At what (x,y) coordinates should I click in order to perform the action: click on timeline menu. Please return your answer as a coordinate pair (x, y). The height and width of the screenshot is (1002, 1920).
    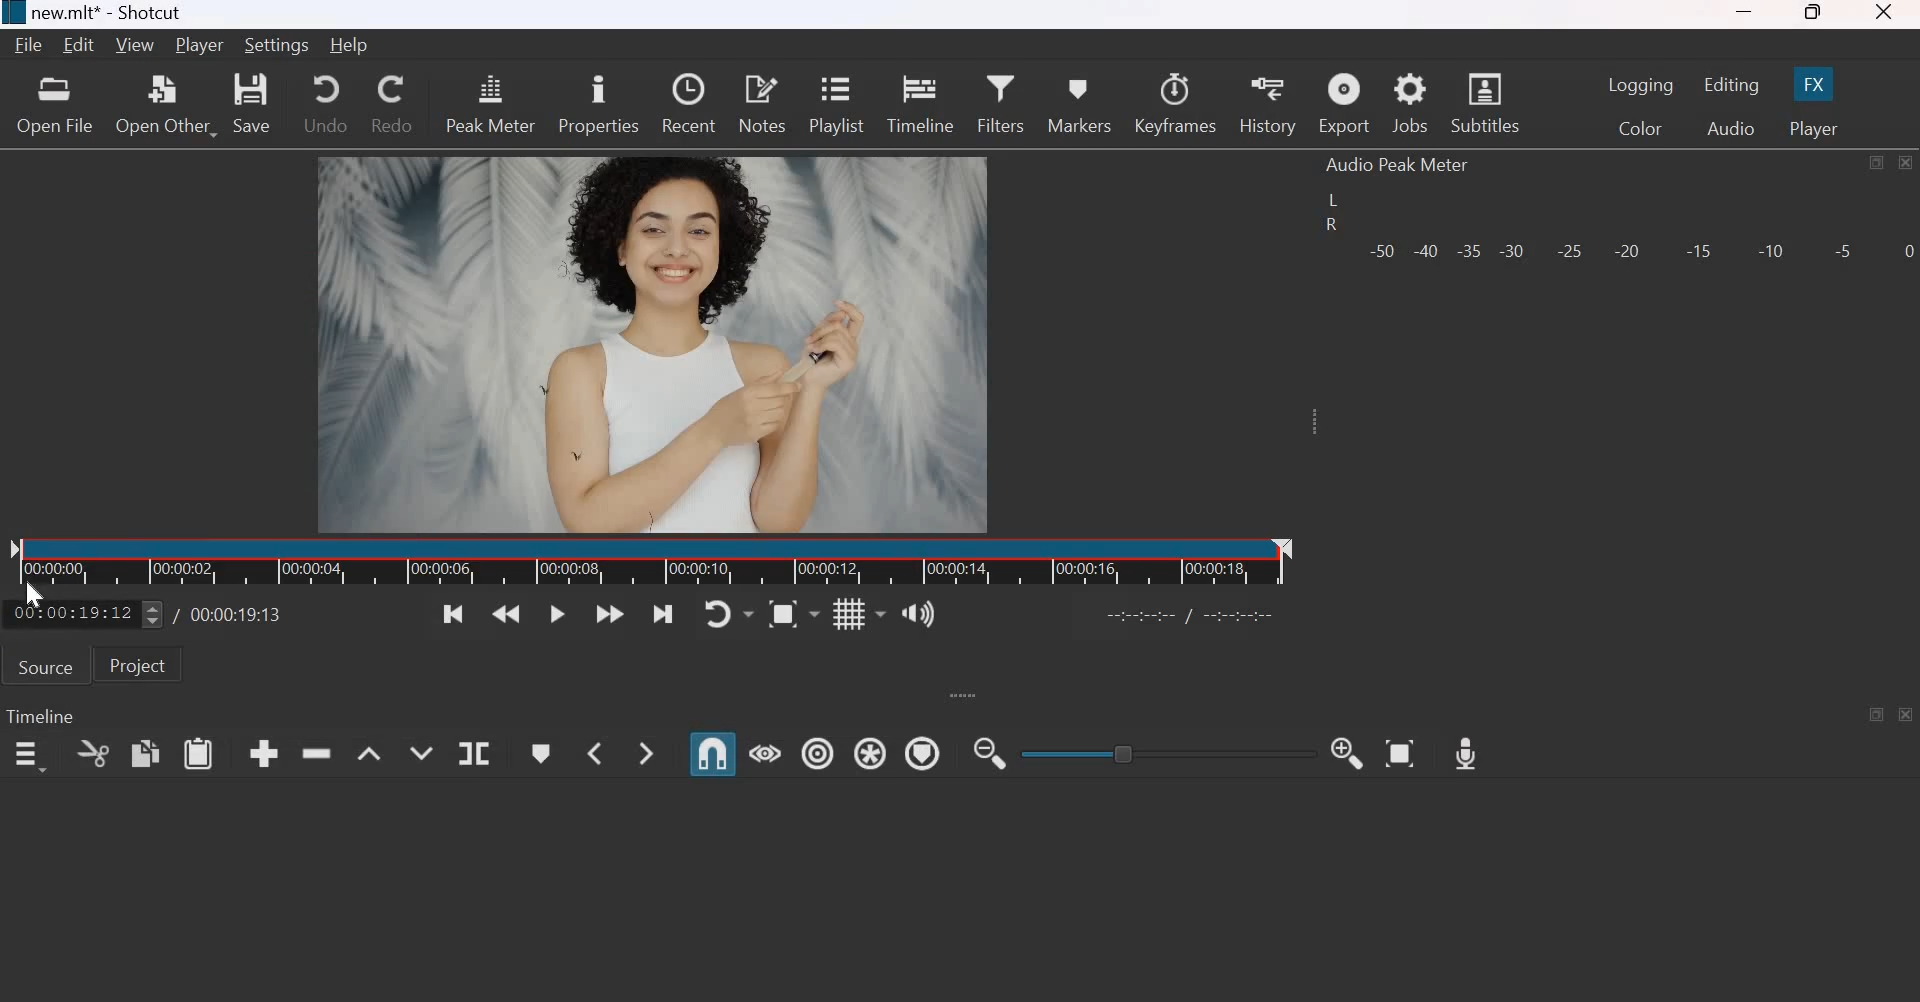
    Looking at the image, I should click on (34, 755).